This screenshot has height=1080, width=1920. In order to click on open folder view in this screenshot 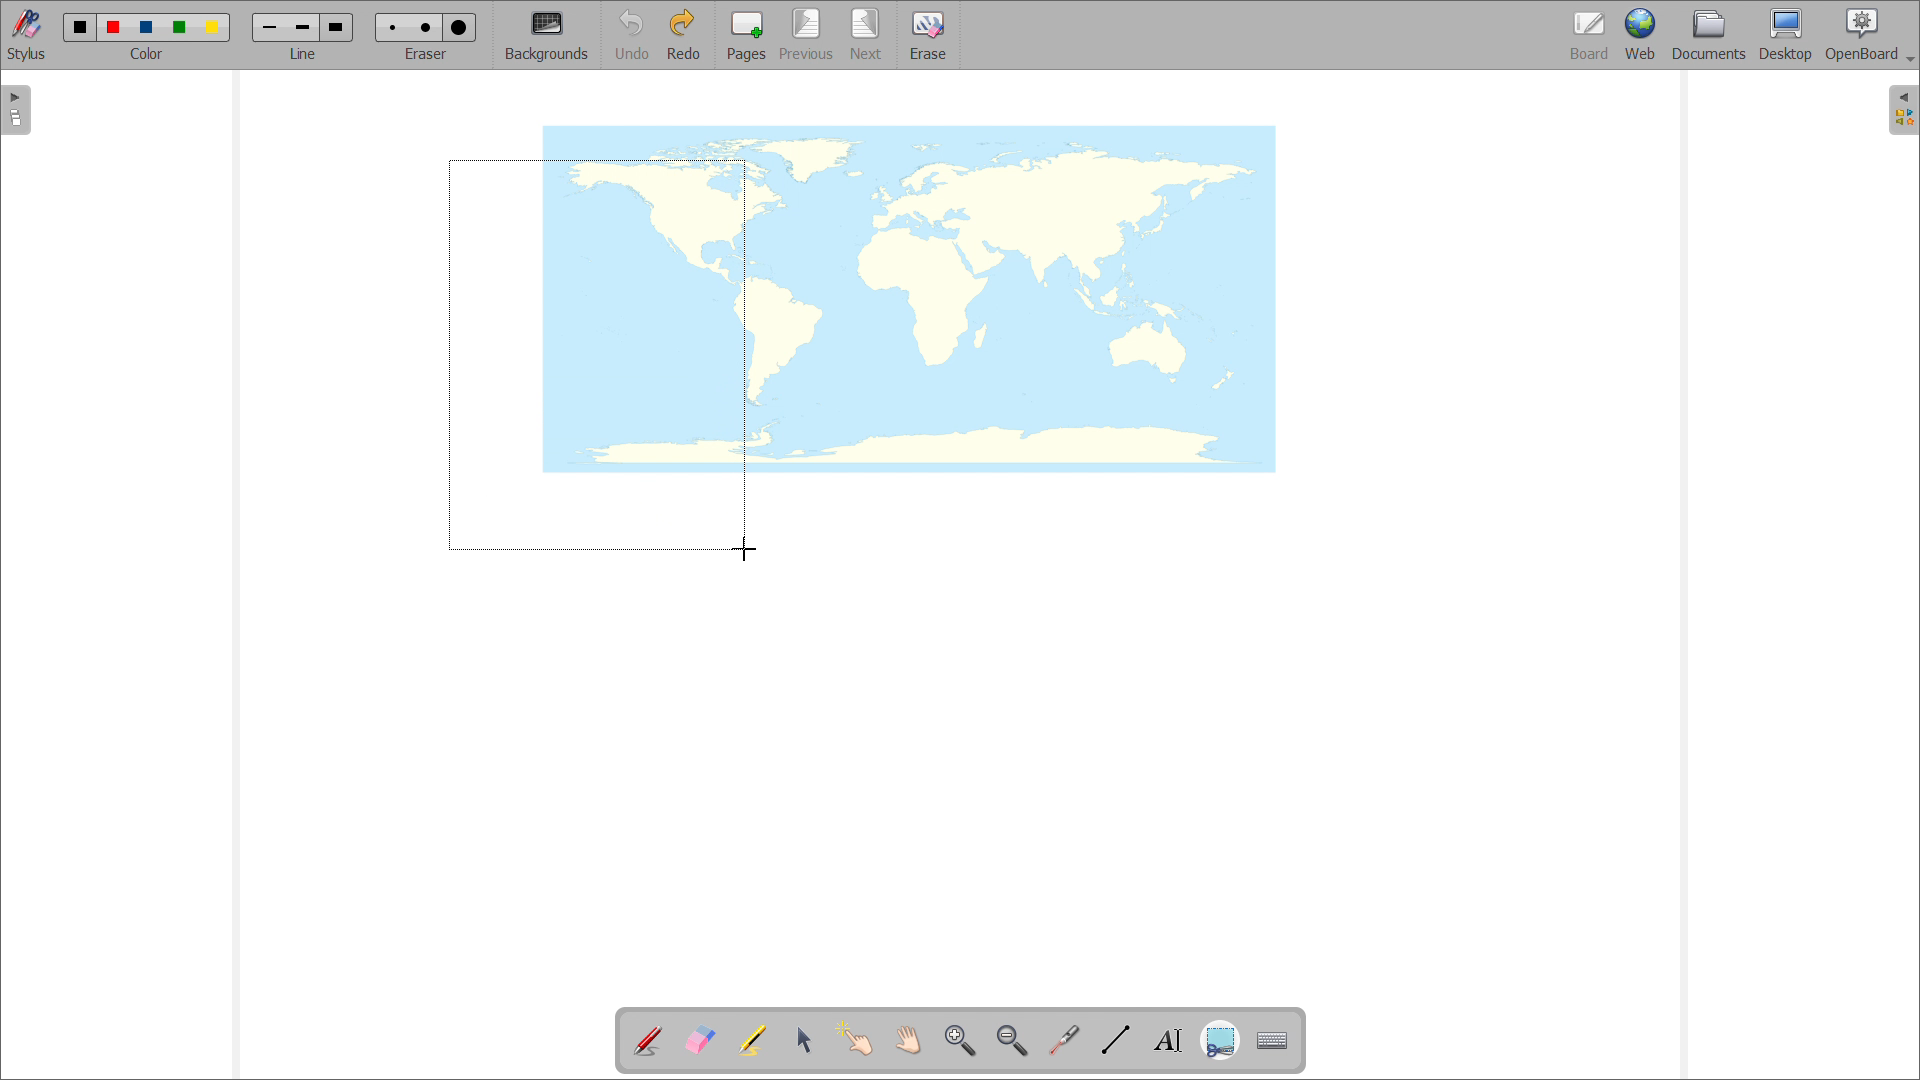, I will do `click(1904, 111)`.